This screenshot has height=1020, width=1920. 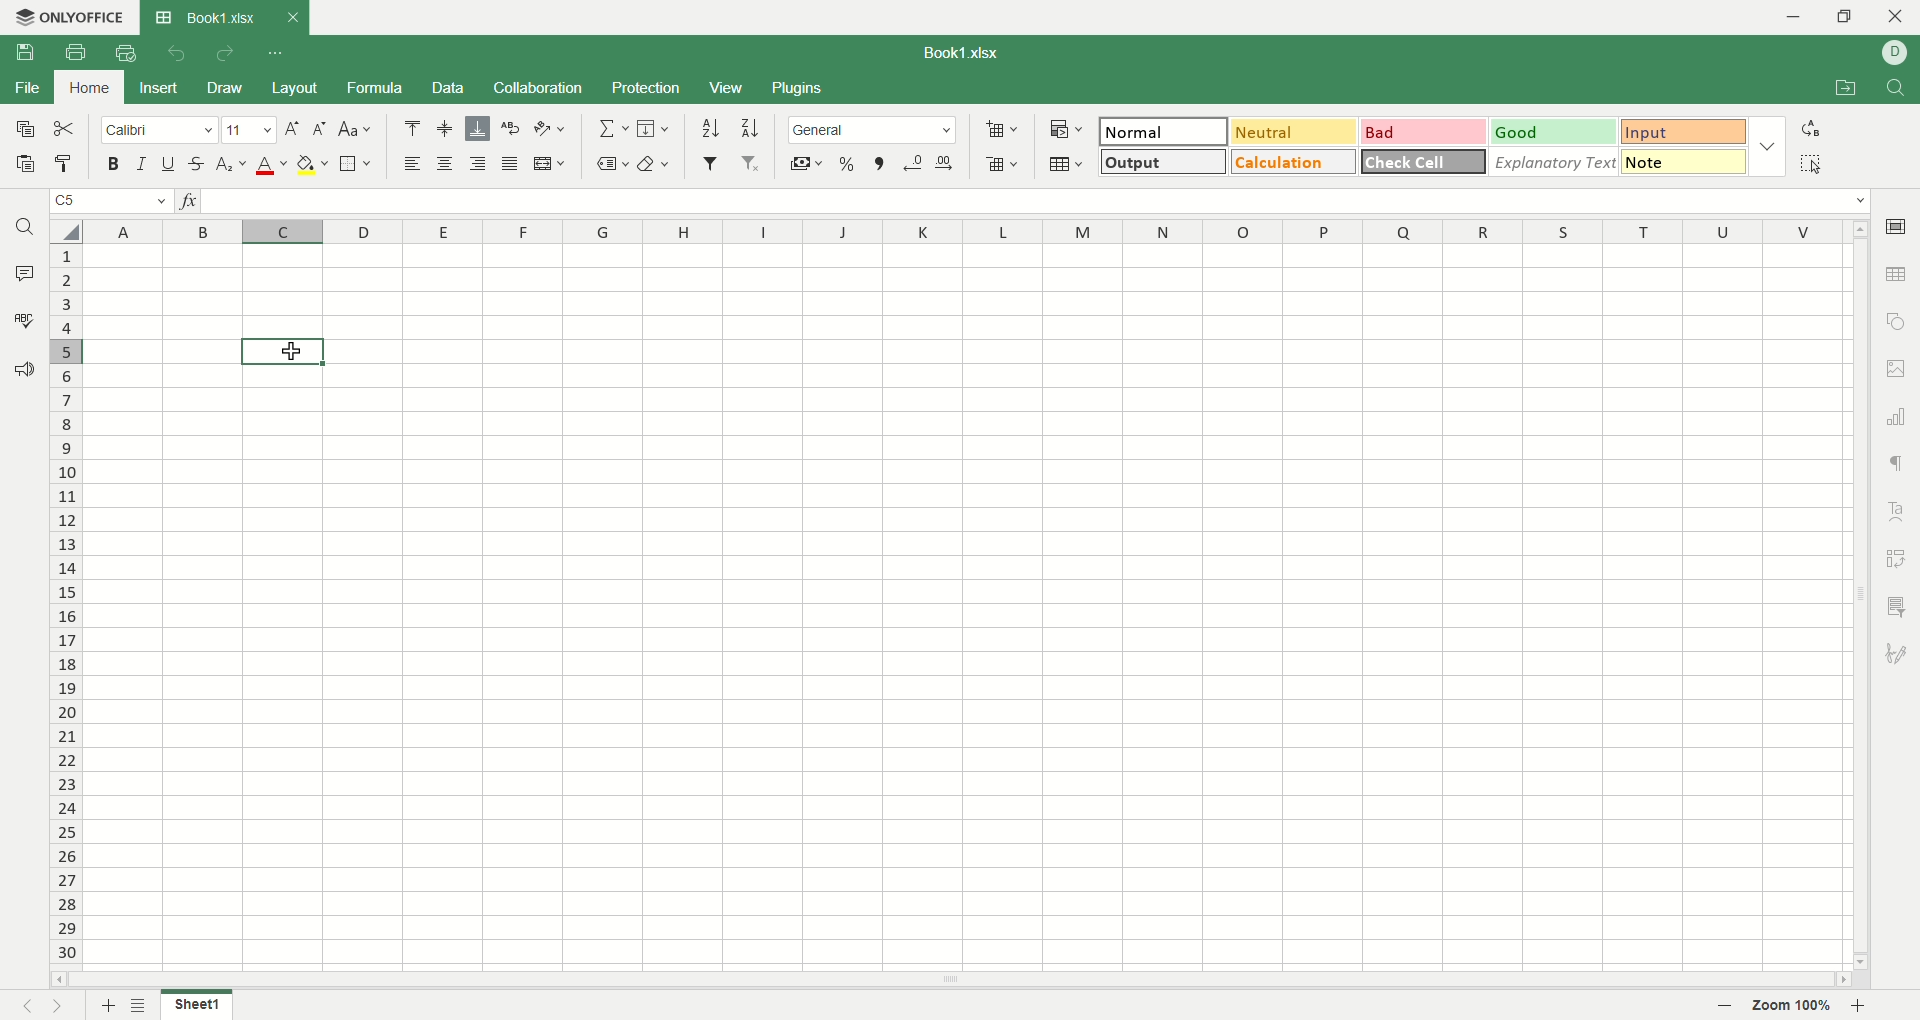 I want to click on note, so click(x=1684, y=161).